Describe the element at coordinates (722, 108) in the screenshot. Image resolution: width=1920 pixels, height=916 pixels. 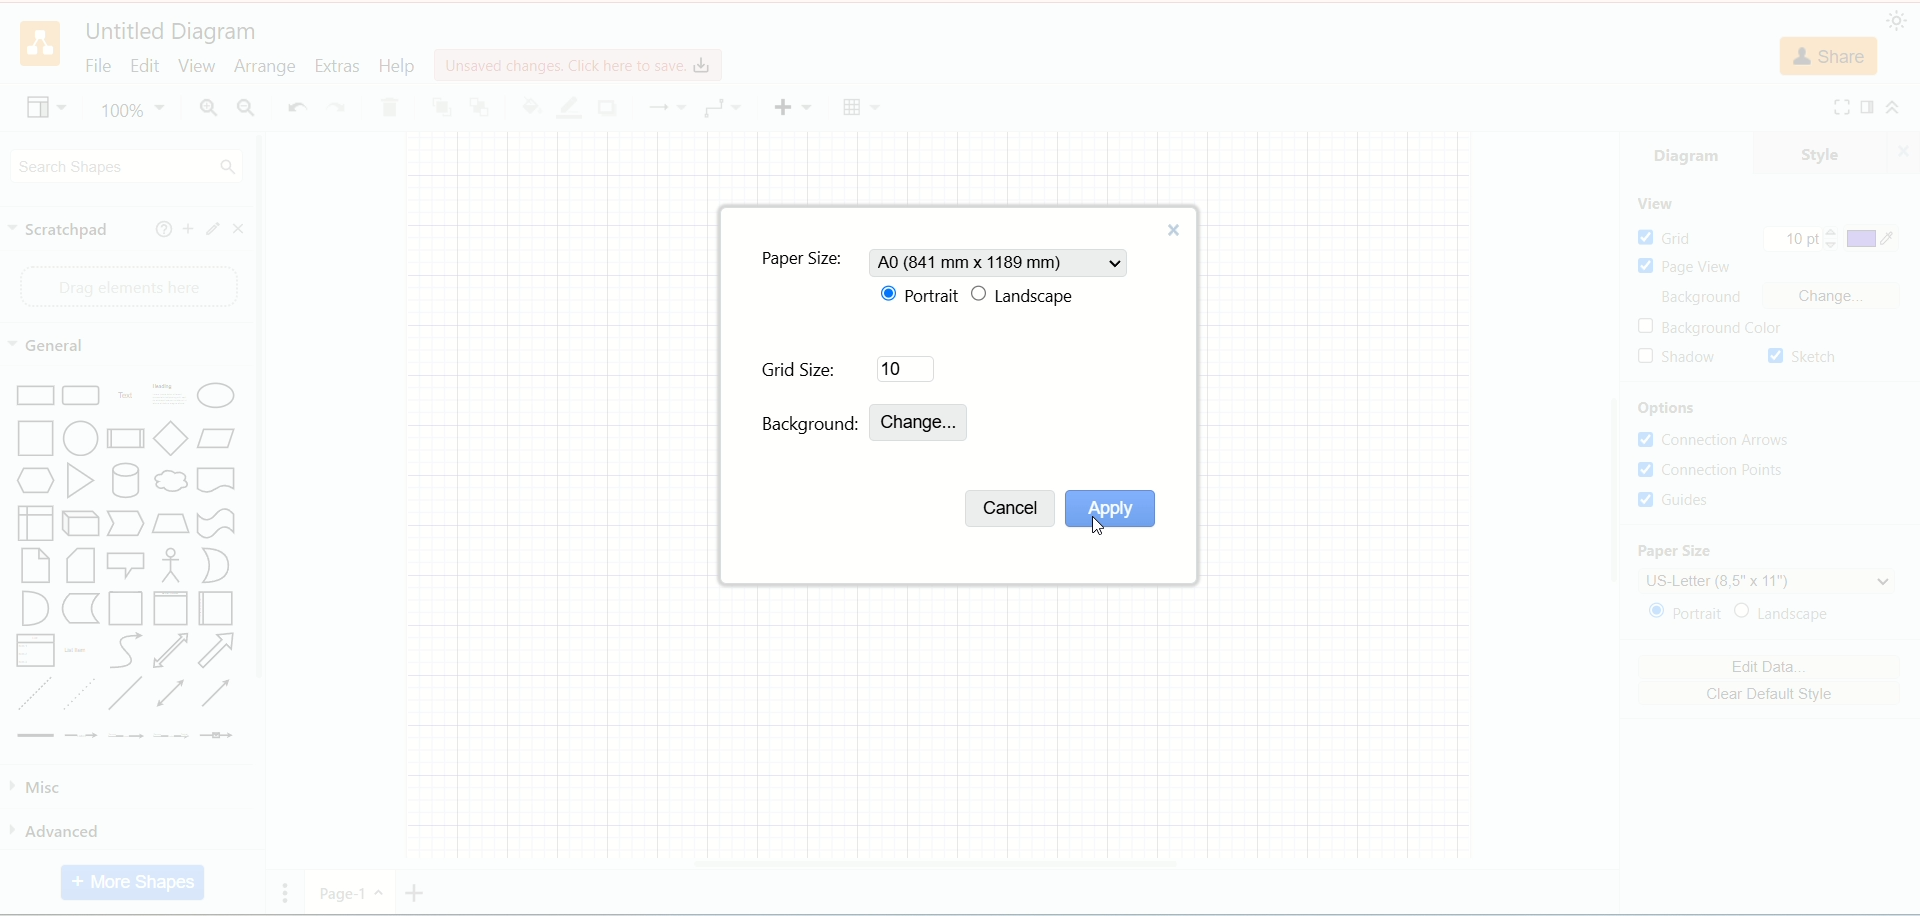
I see `connection` at that location.